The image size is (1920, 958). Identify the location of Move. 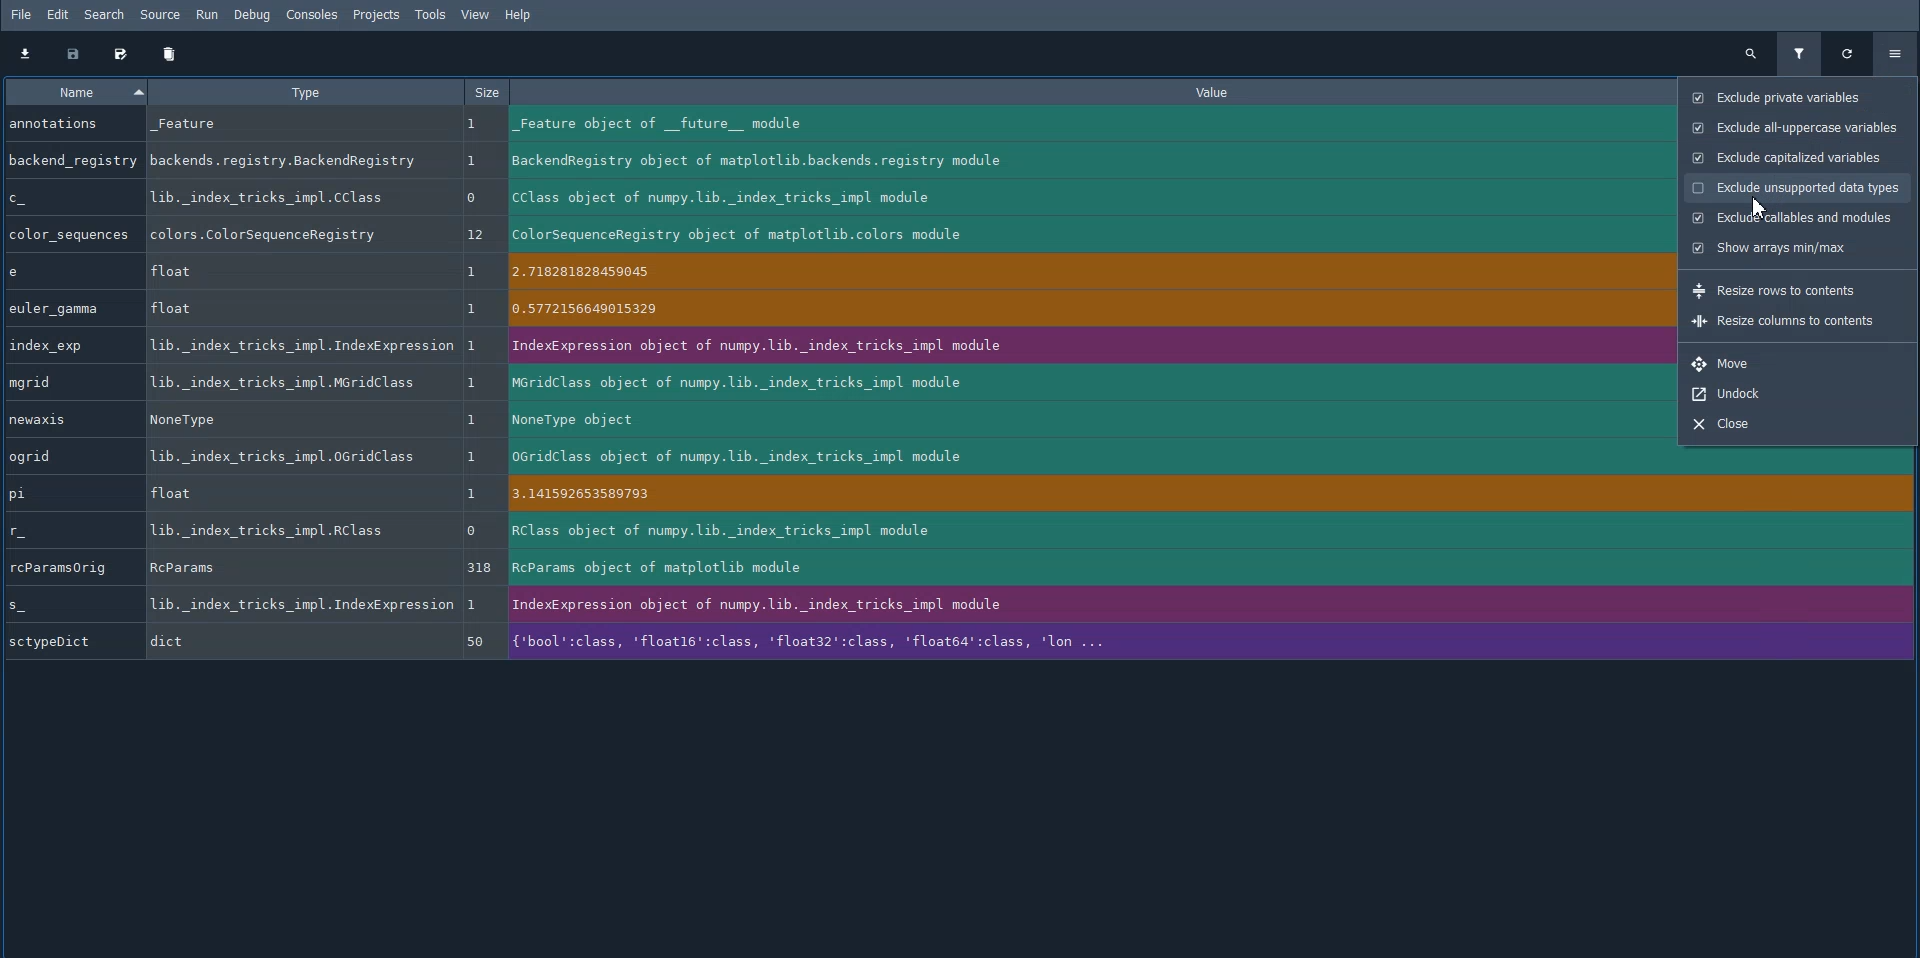
(1786, 364).